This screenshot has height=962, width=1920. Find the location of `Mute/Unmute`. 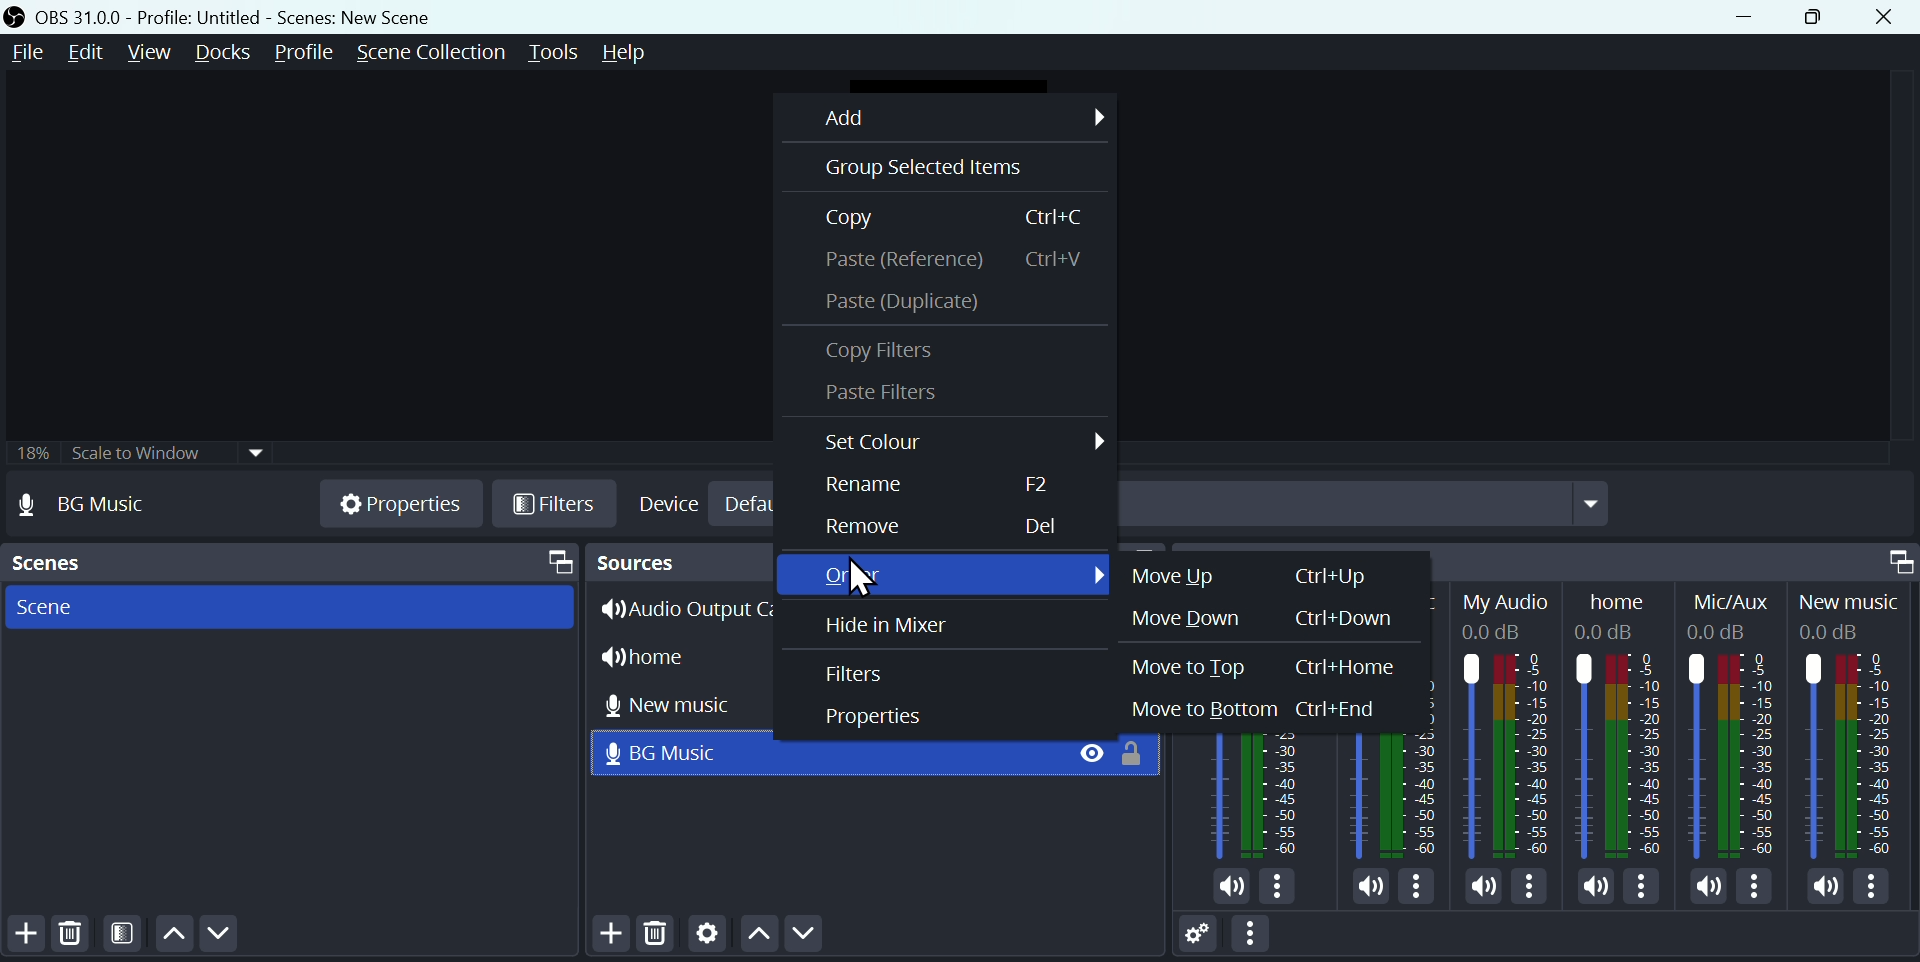

Mute/Unmute is located at coordinates (1230, 887).